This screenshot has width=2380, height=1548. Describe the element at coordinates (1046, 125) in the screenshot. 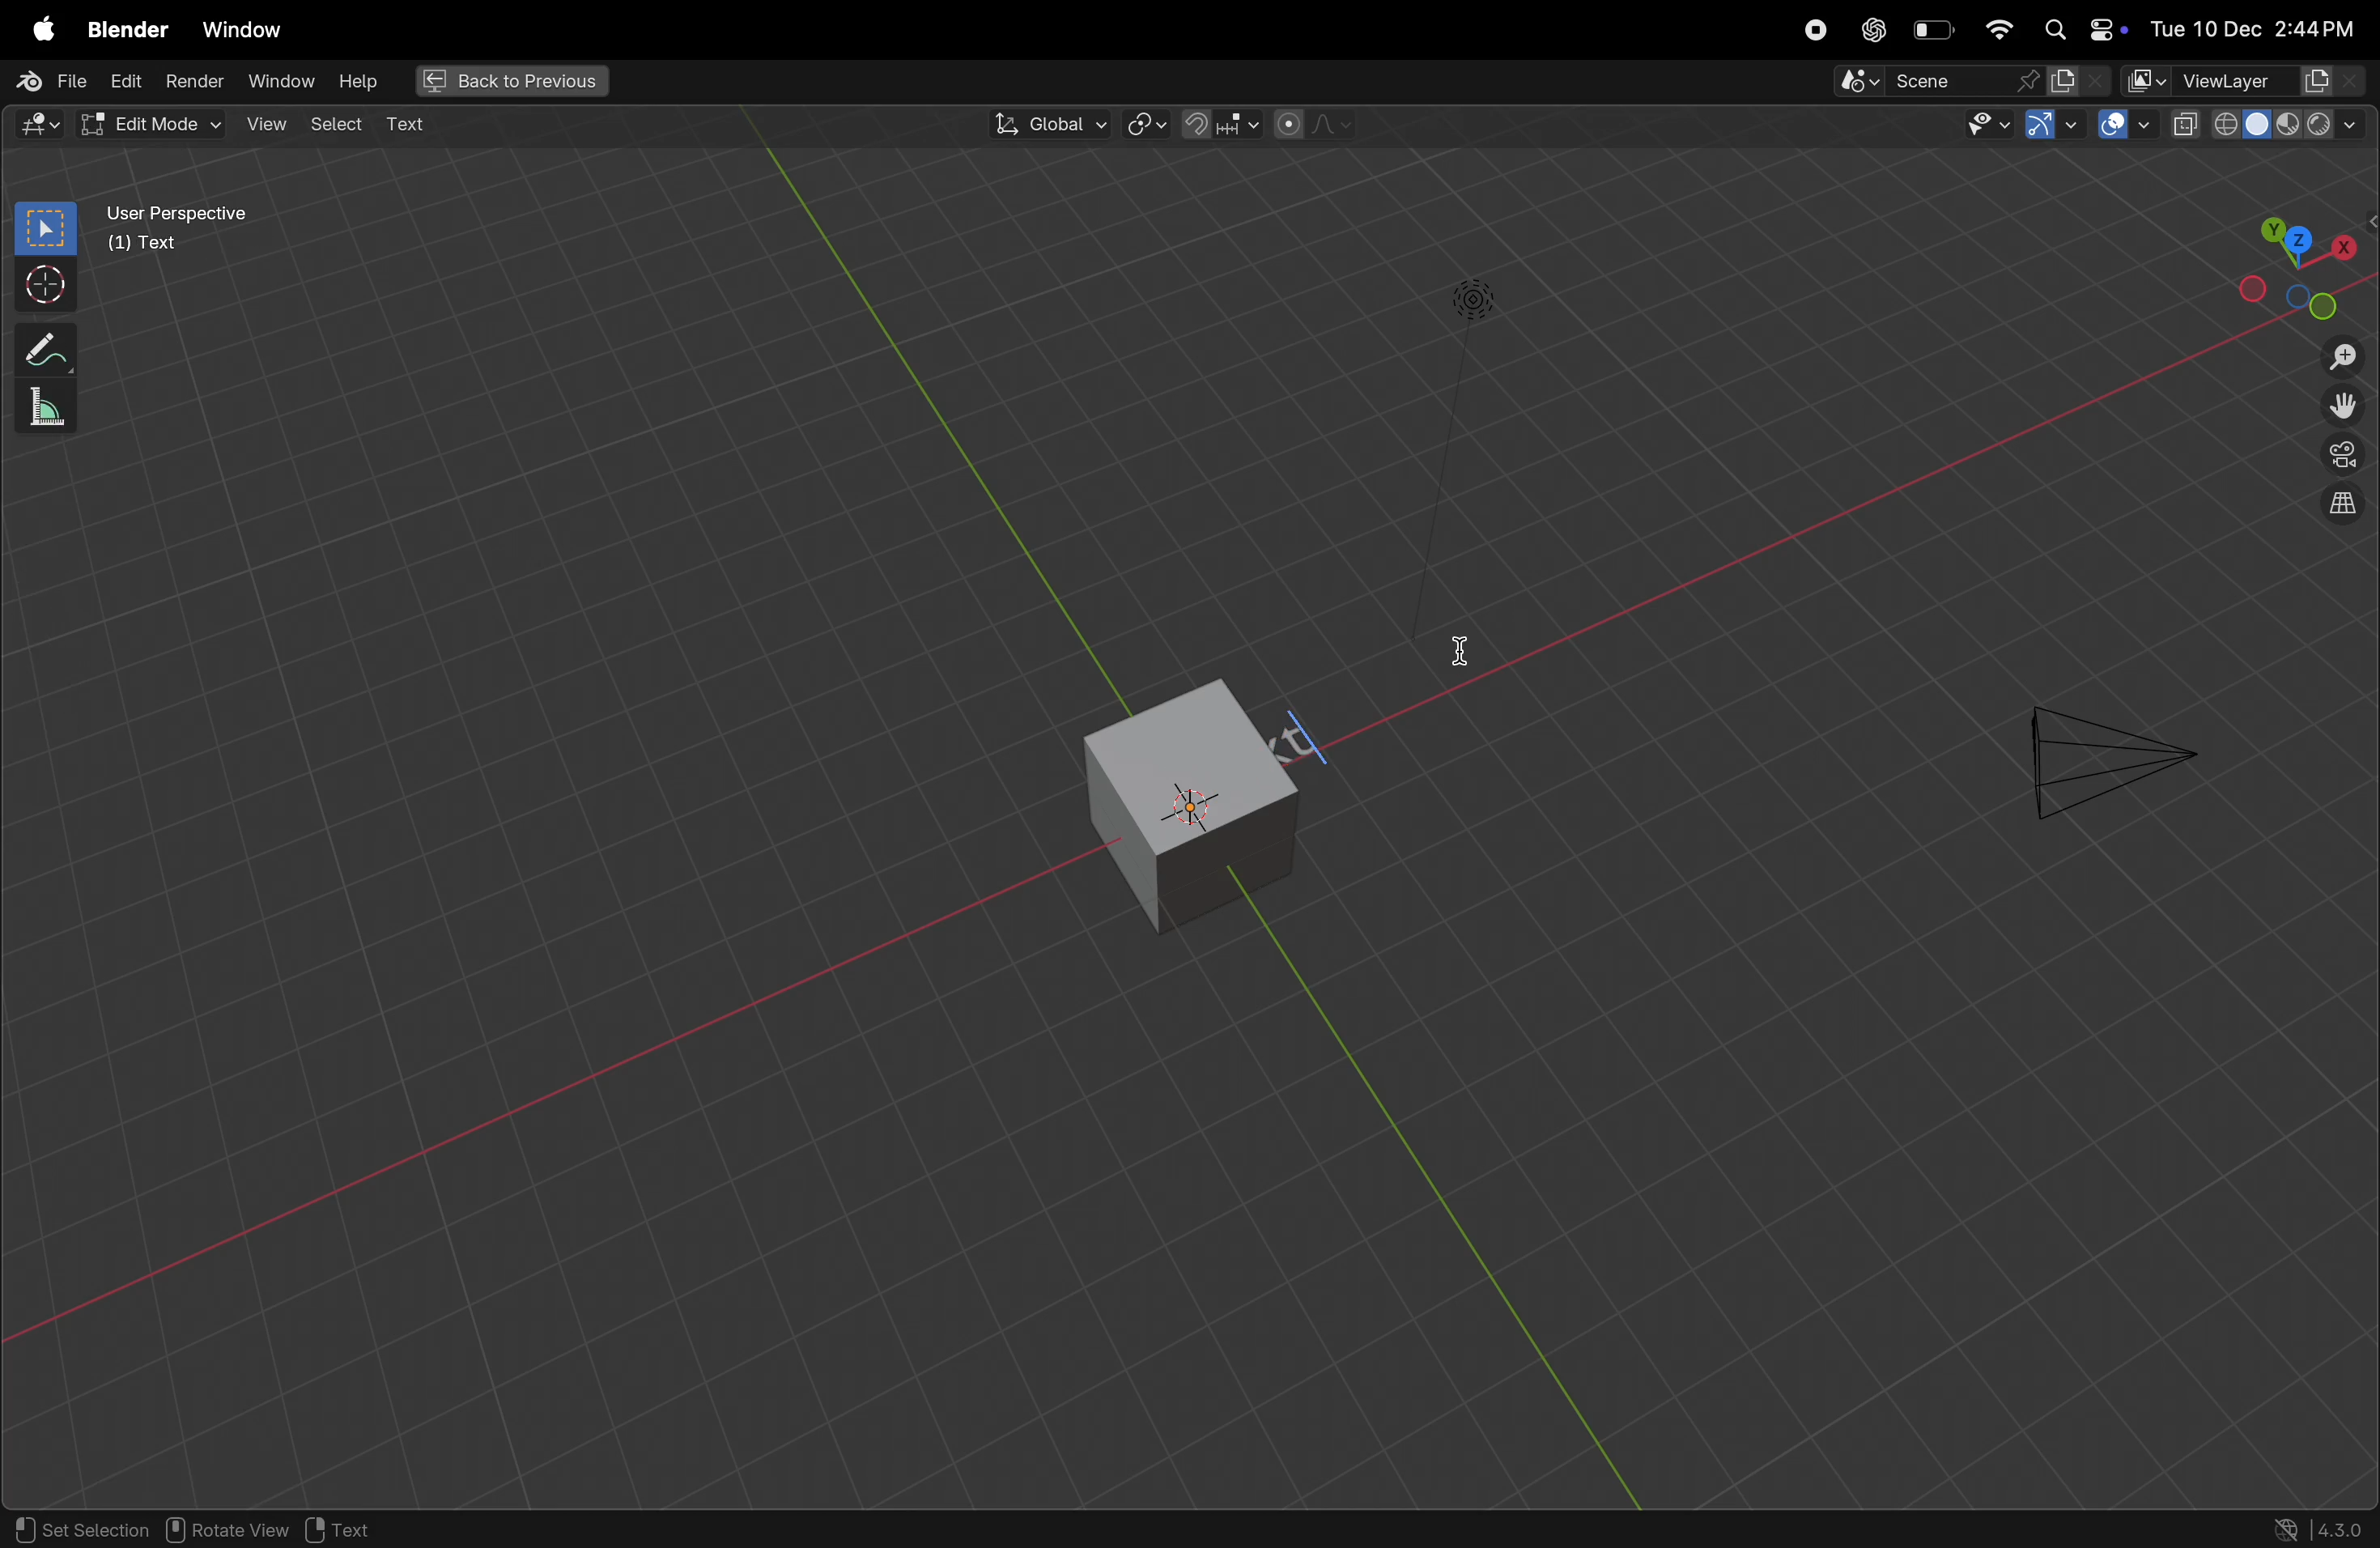

I see `Global` at that location.